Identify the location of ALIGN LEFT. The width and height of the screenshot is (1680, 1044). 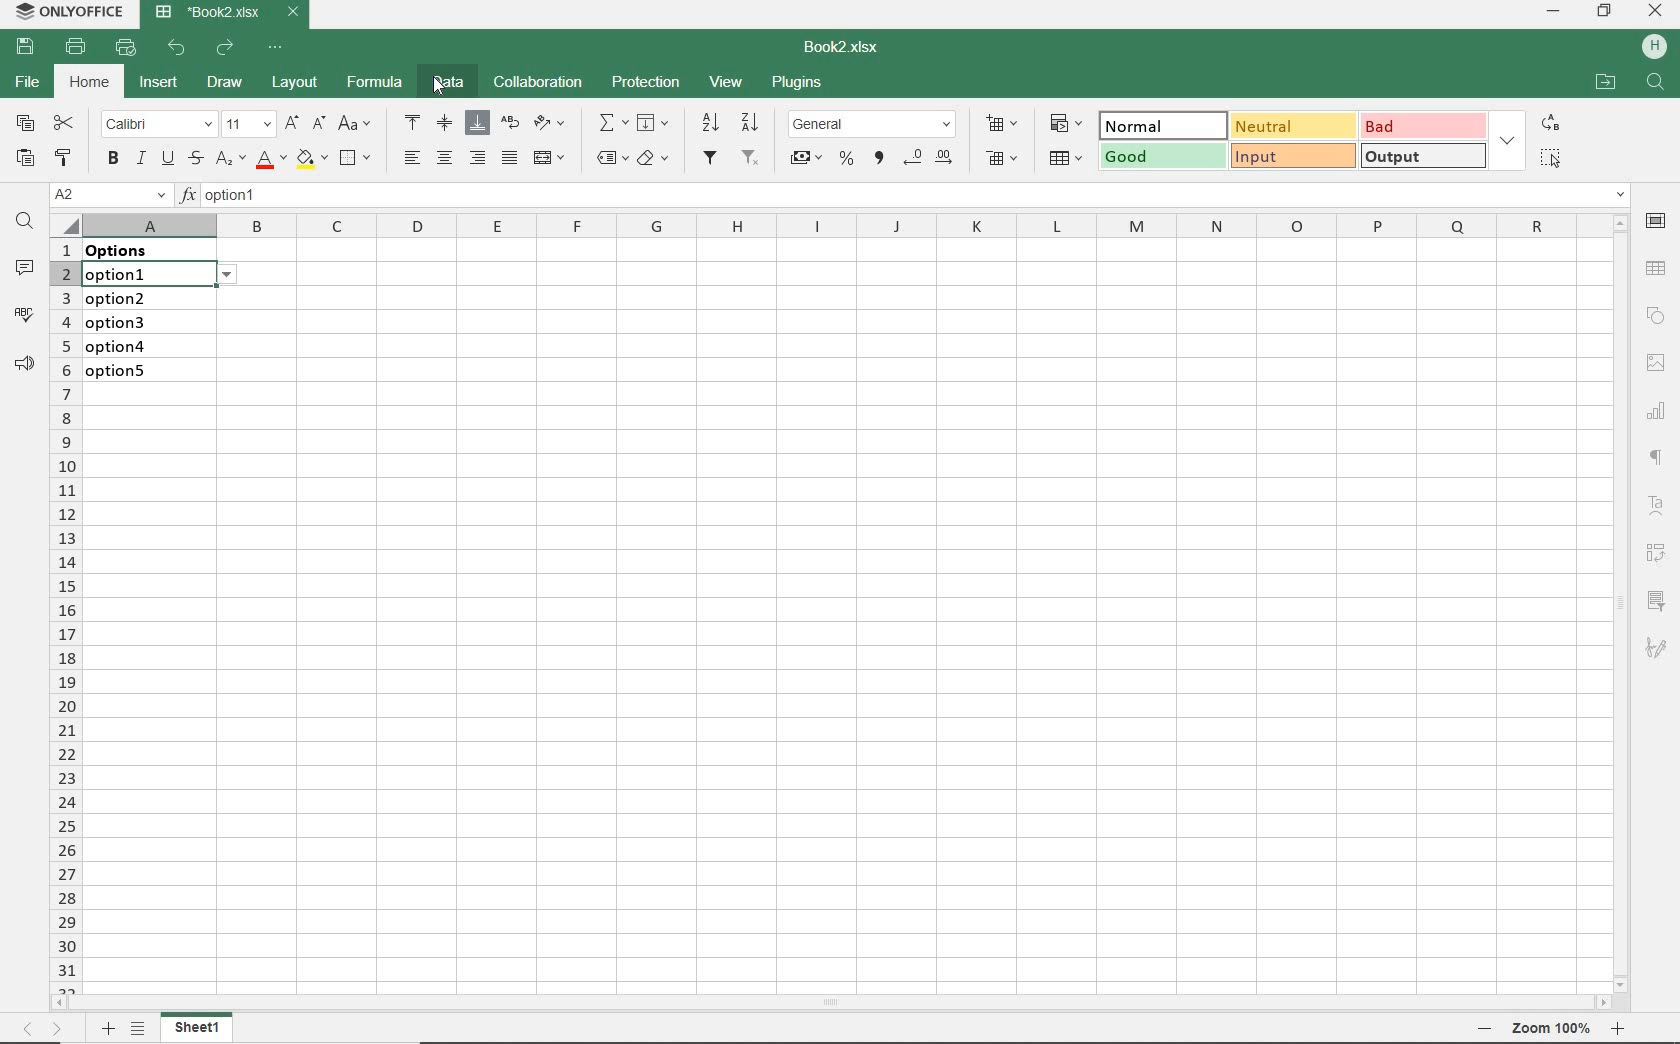
(413, 157).